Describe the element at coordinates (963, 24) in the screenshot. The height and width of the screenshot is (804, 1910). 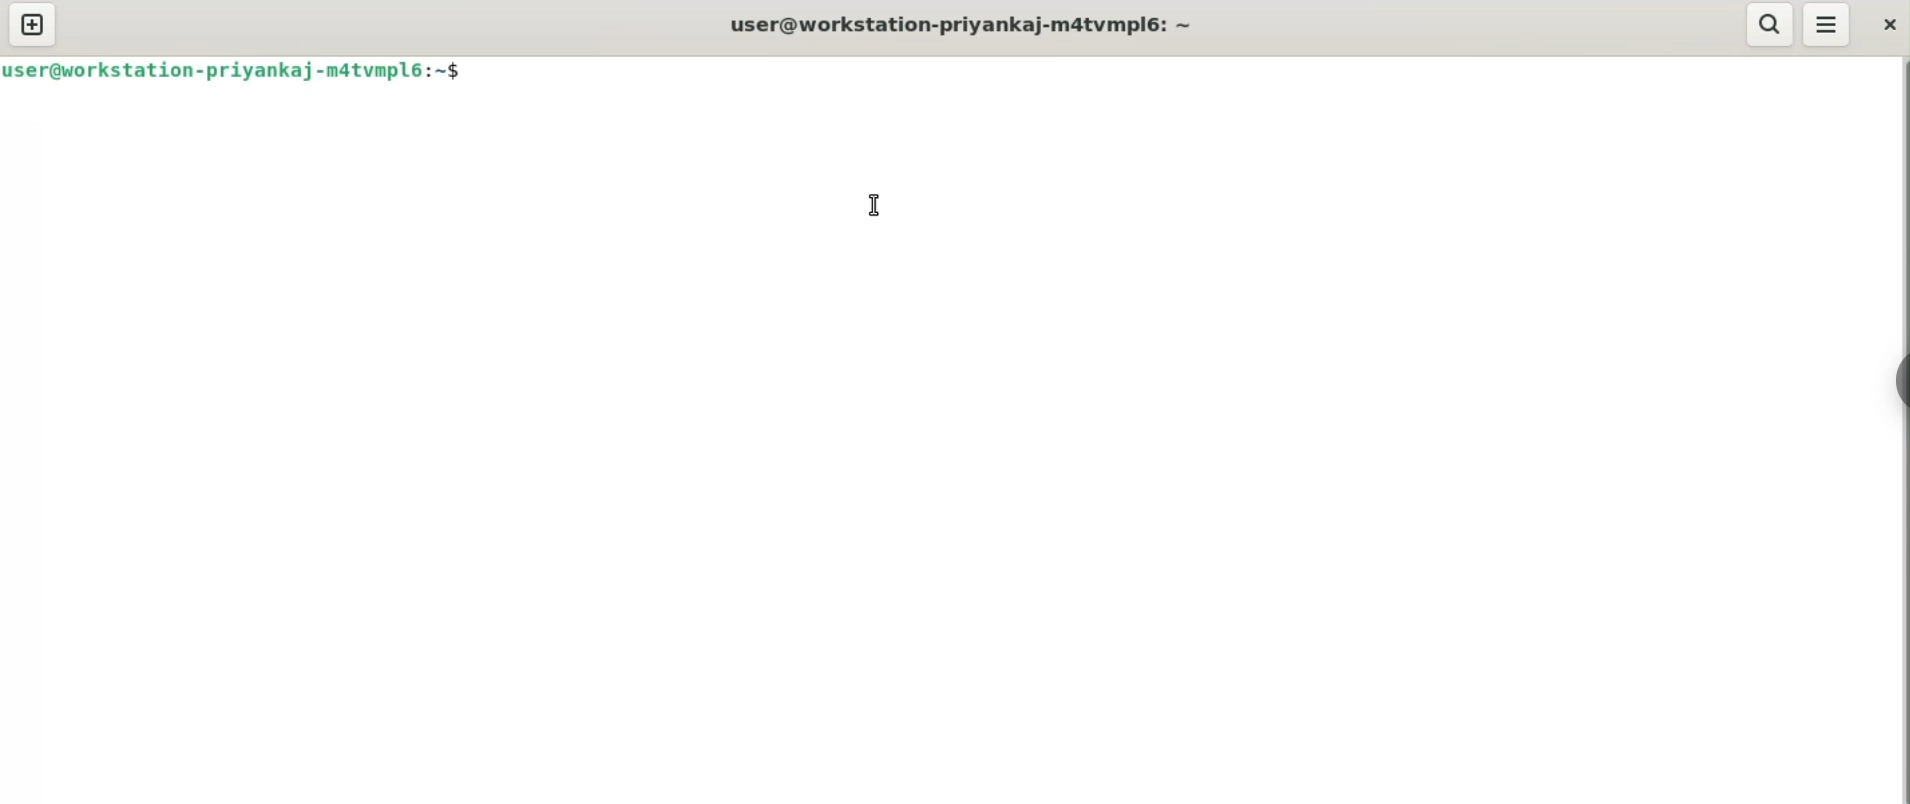
I see `user@workstation-priyankaj-m4tvmpl6: ~` at that location.